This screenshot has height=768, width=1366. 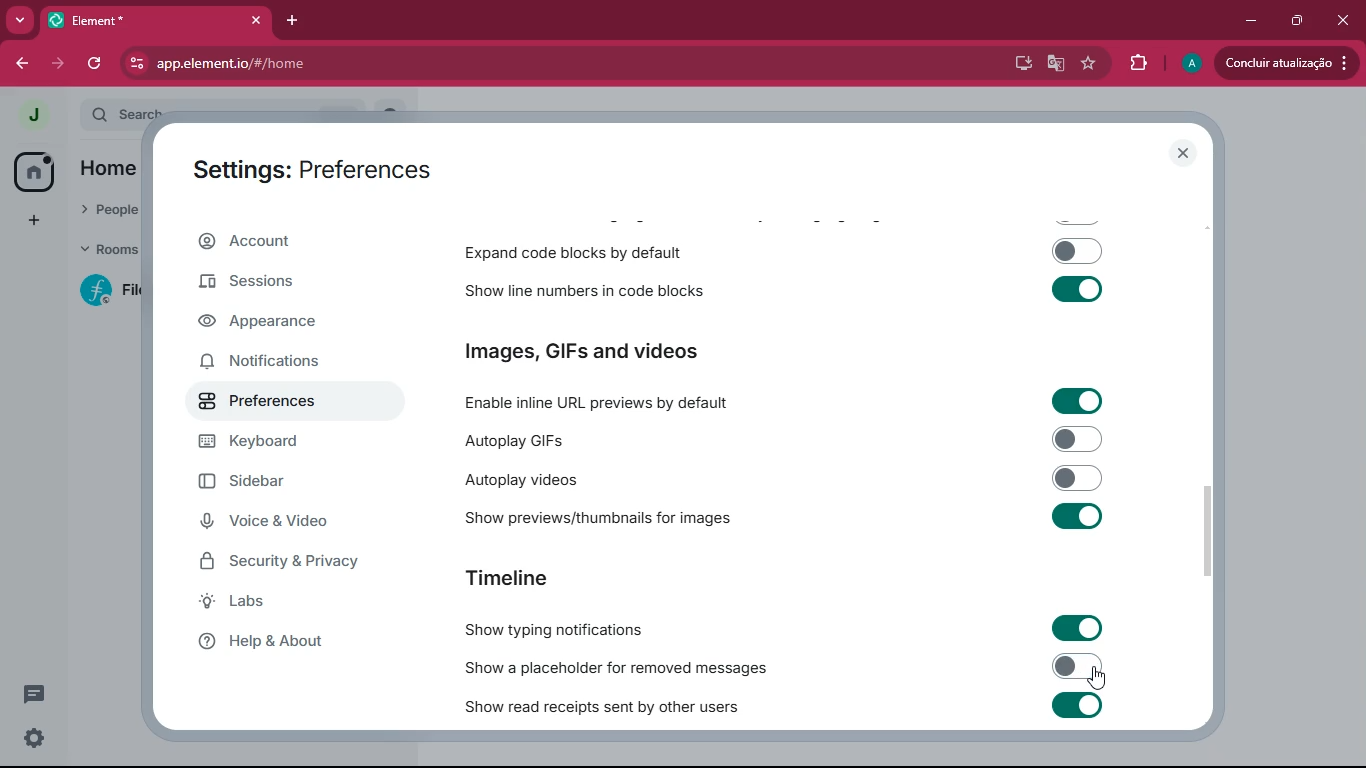 What do you see at coordinates (1078, 400) in the screenshot?
I see `toggle on/off` at bounding box center [1078, 400].